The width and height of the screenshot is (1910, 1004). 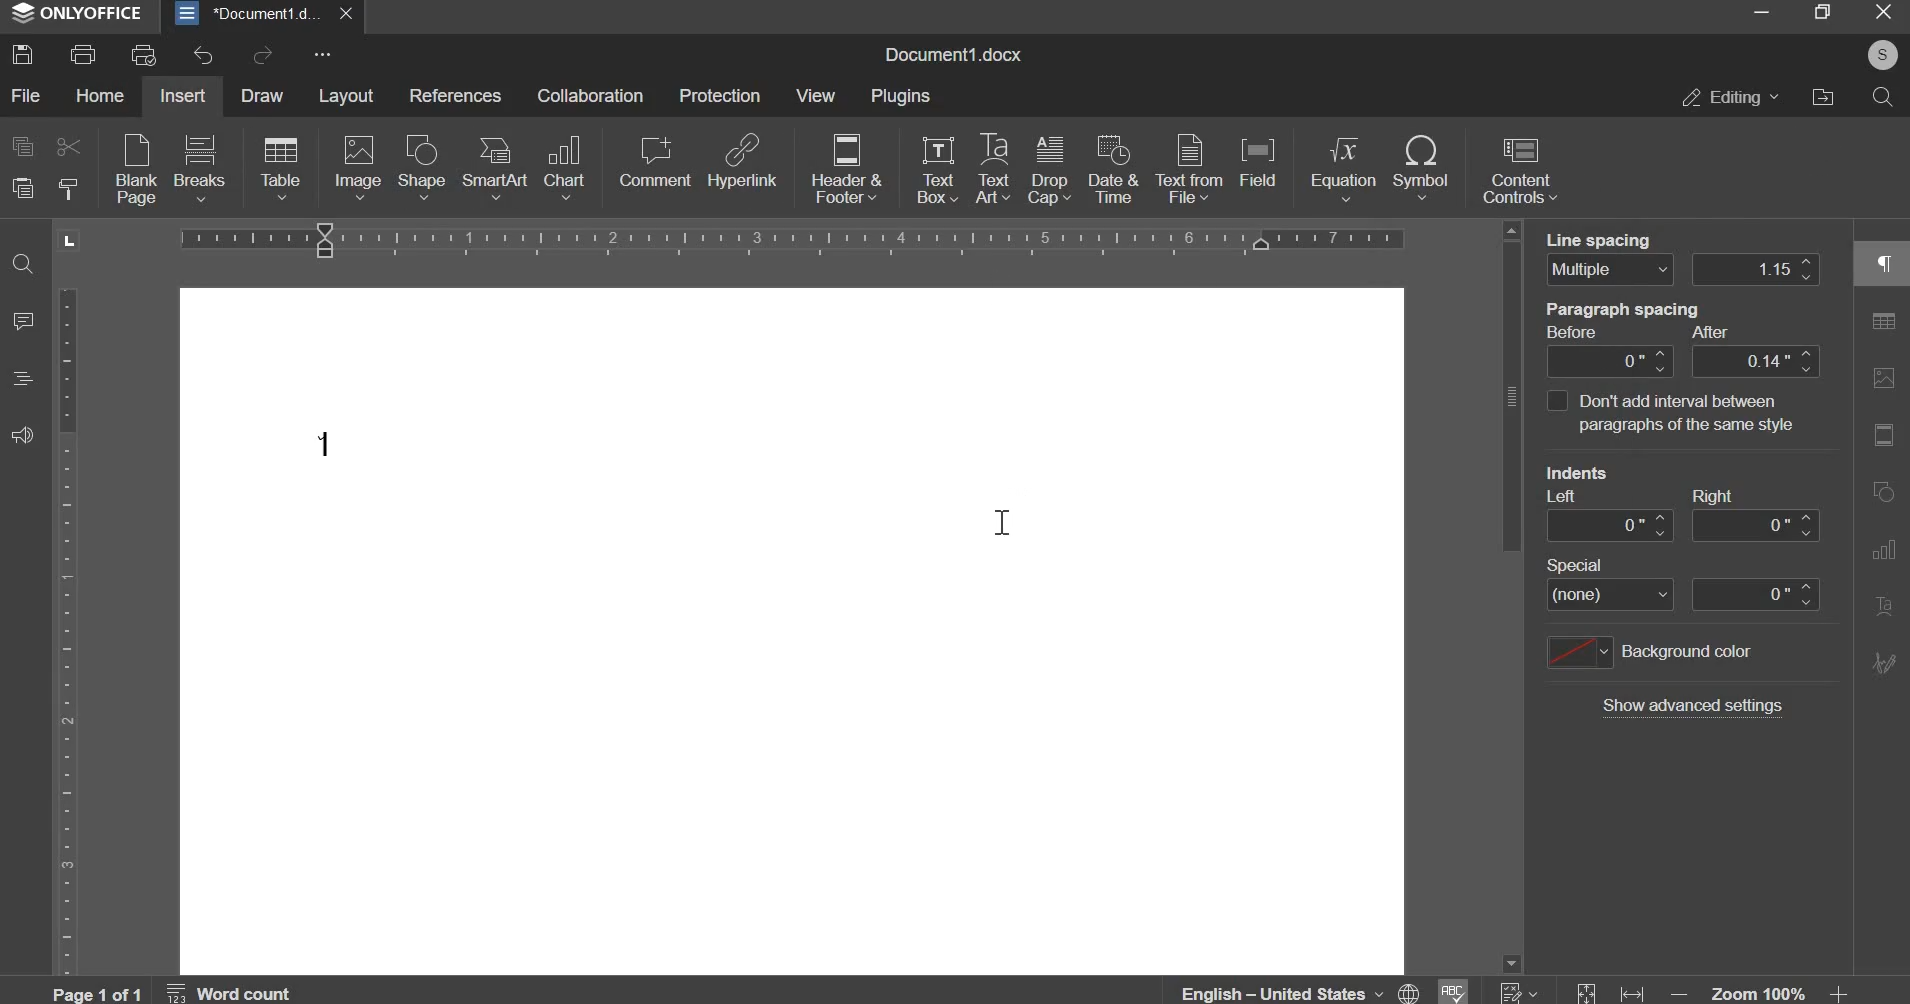 I want to click on copy style, so click(x=68, y=186).